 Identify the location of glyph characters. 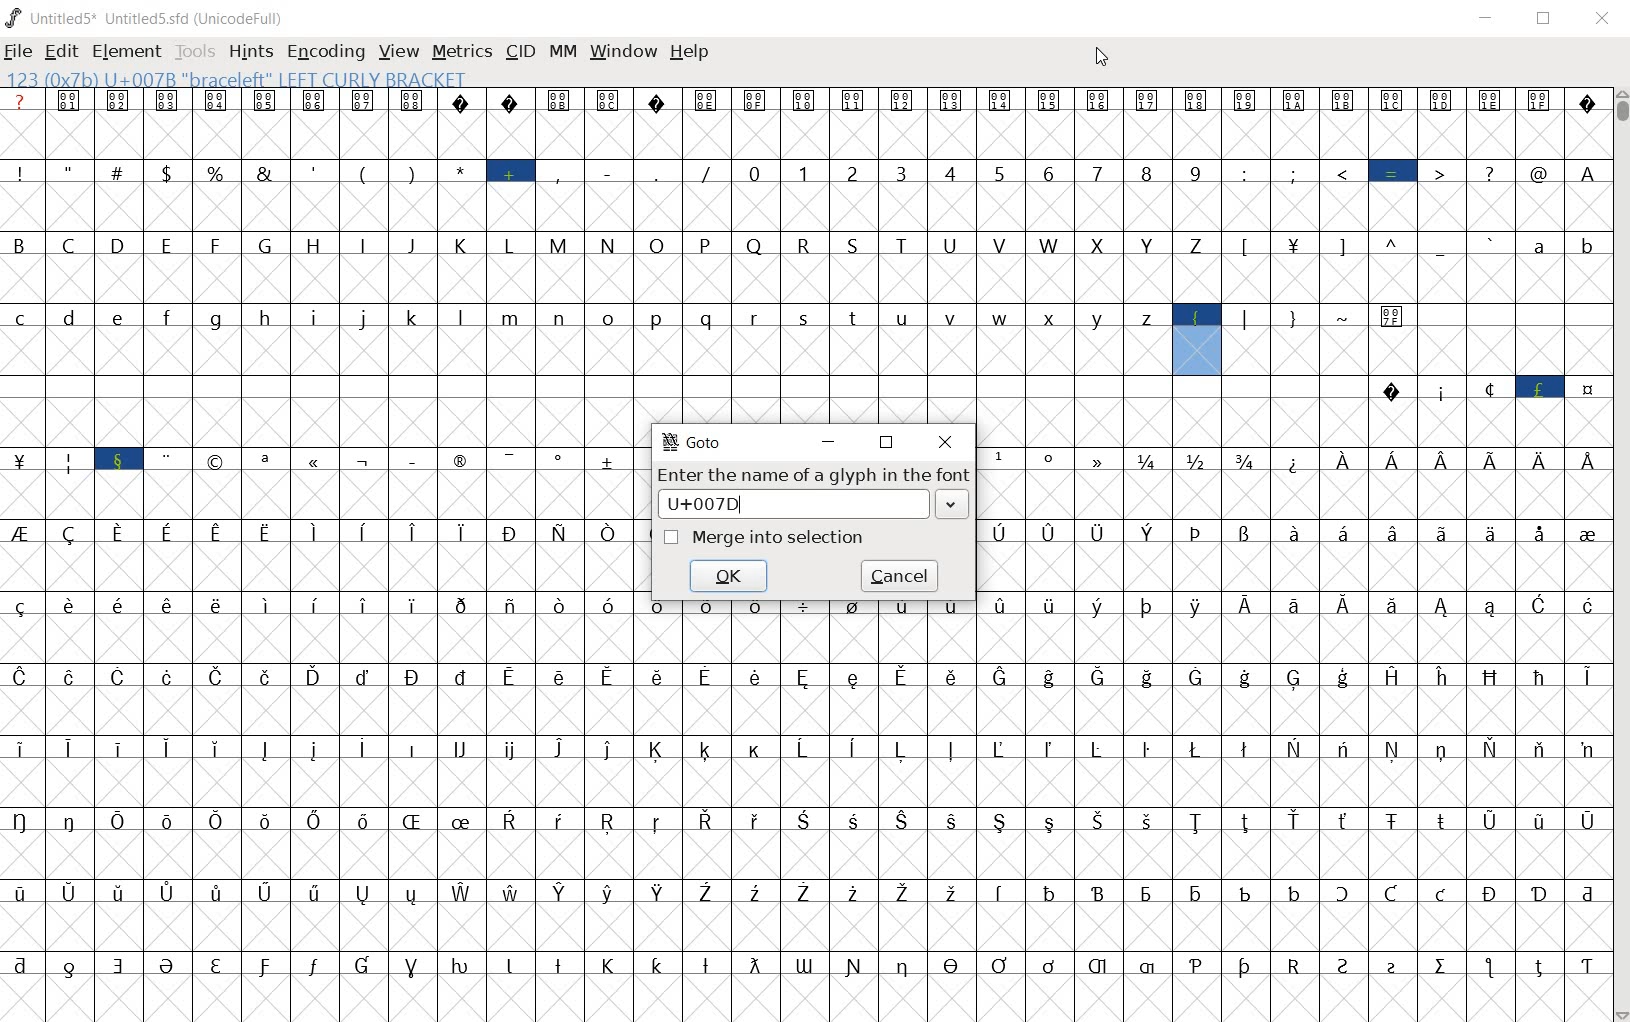
(1293, 521).